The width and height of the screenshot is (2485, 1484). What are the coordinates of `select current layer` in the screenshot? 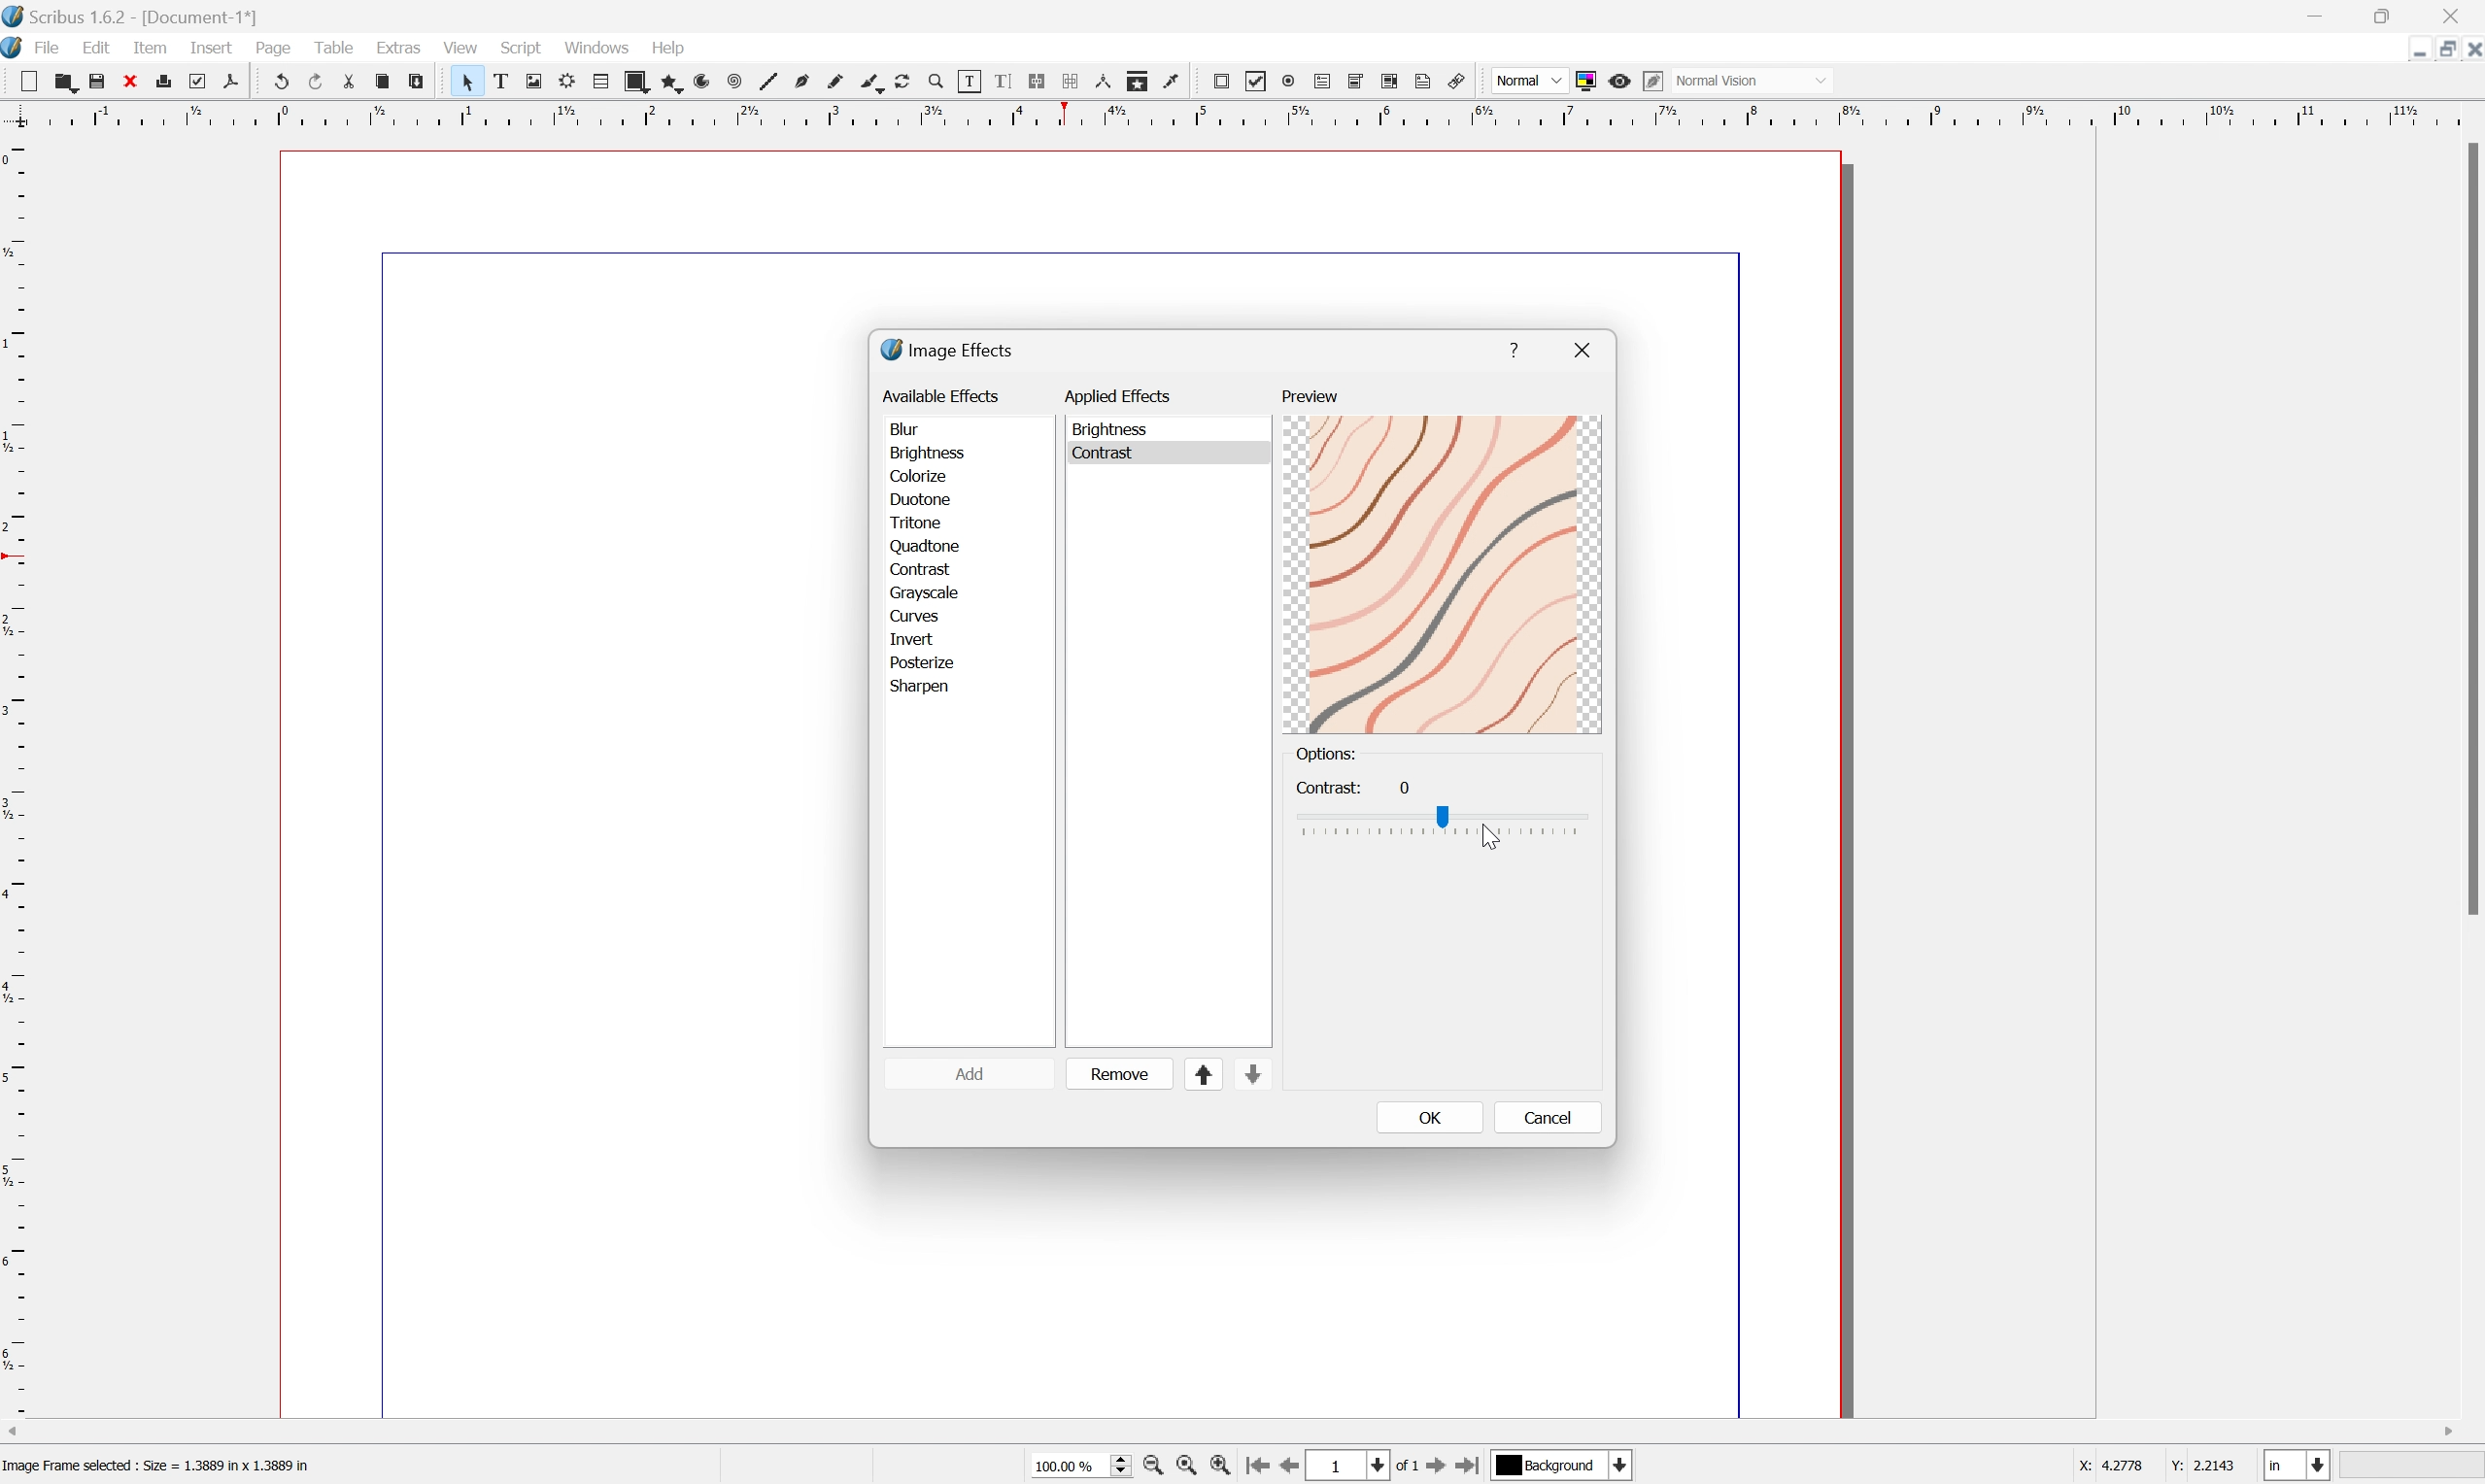 It's located at (1566, 1467).